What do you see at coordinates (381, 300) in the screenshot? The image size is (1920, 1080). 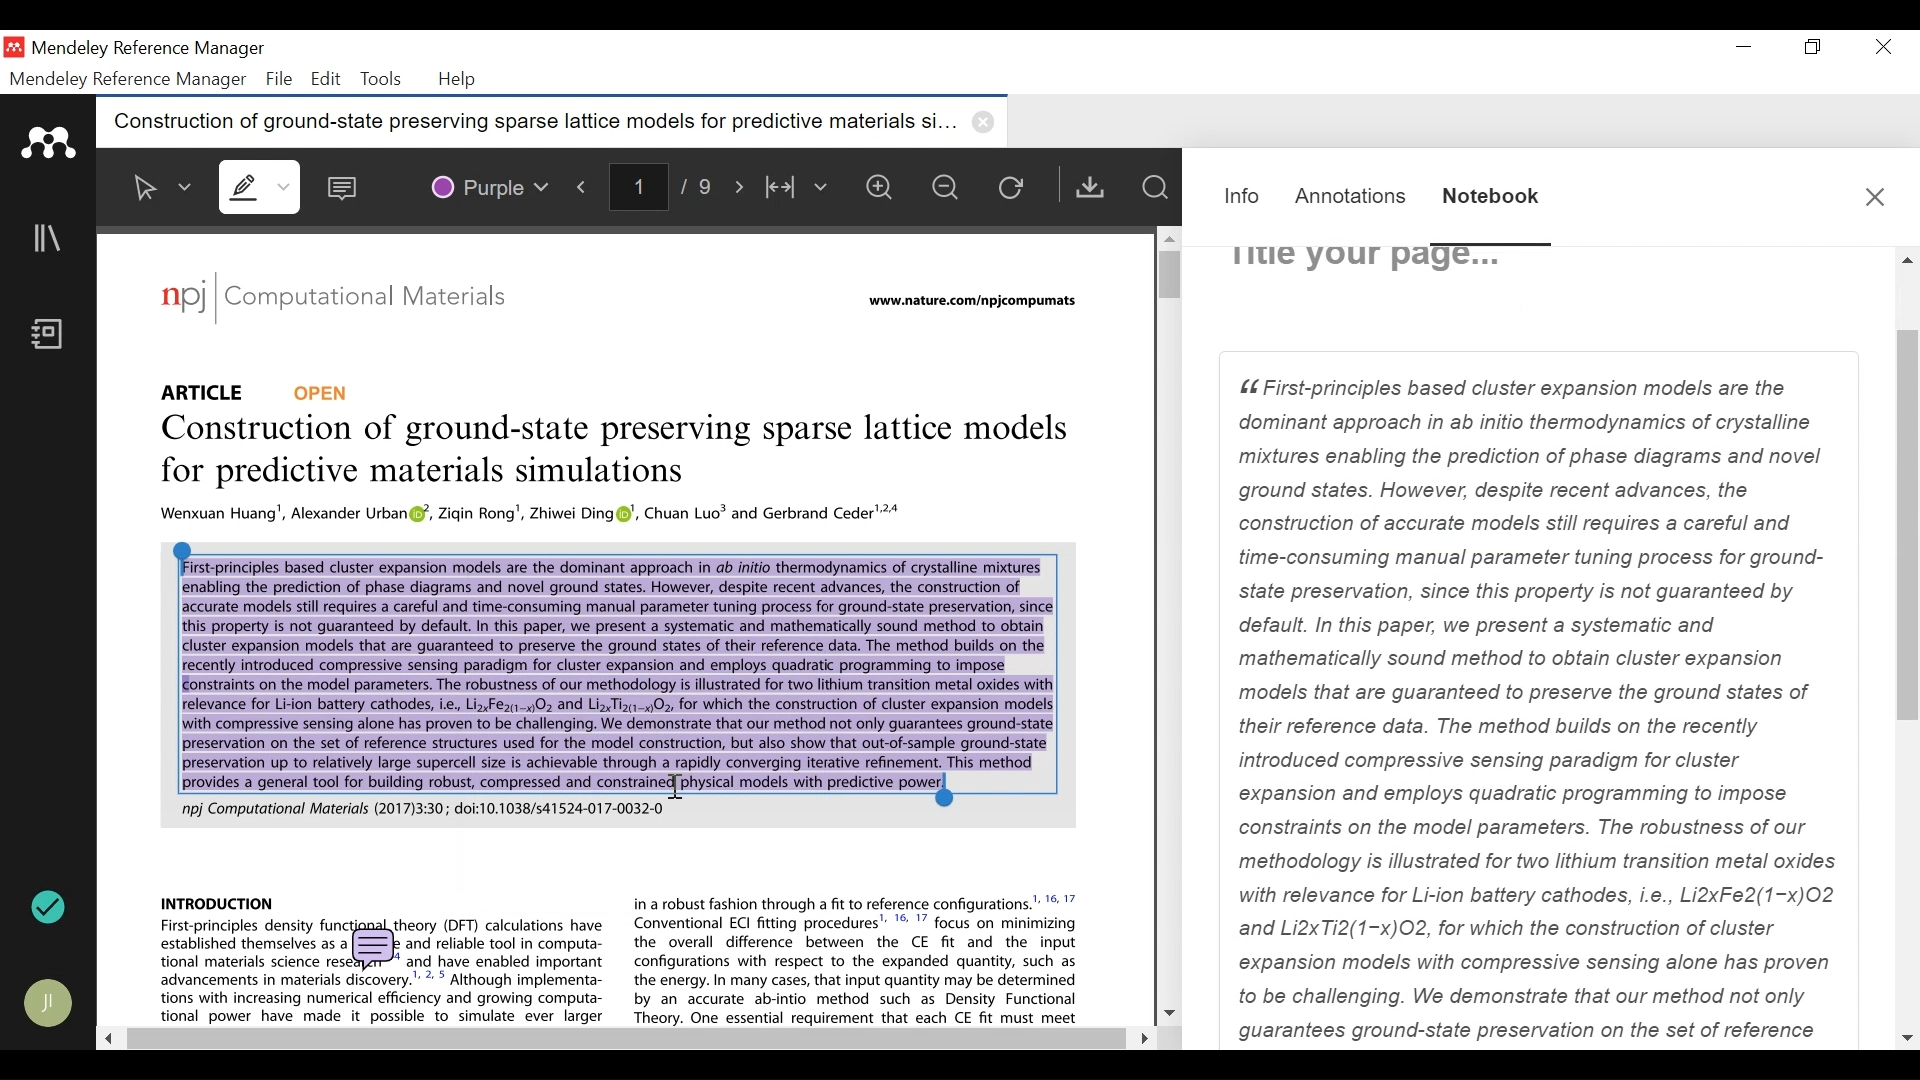 I see `Journal` at bounding box center [381, 300].